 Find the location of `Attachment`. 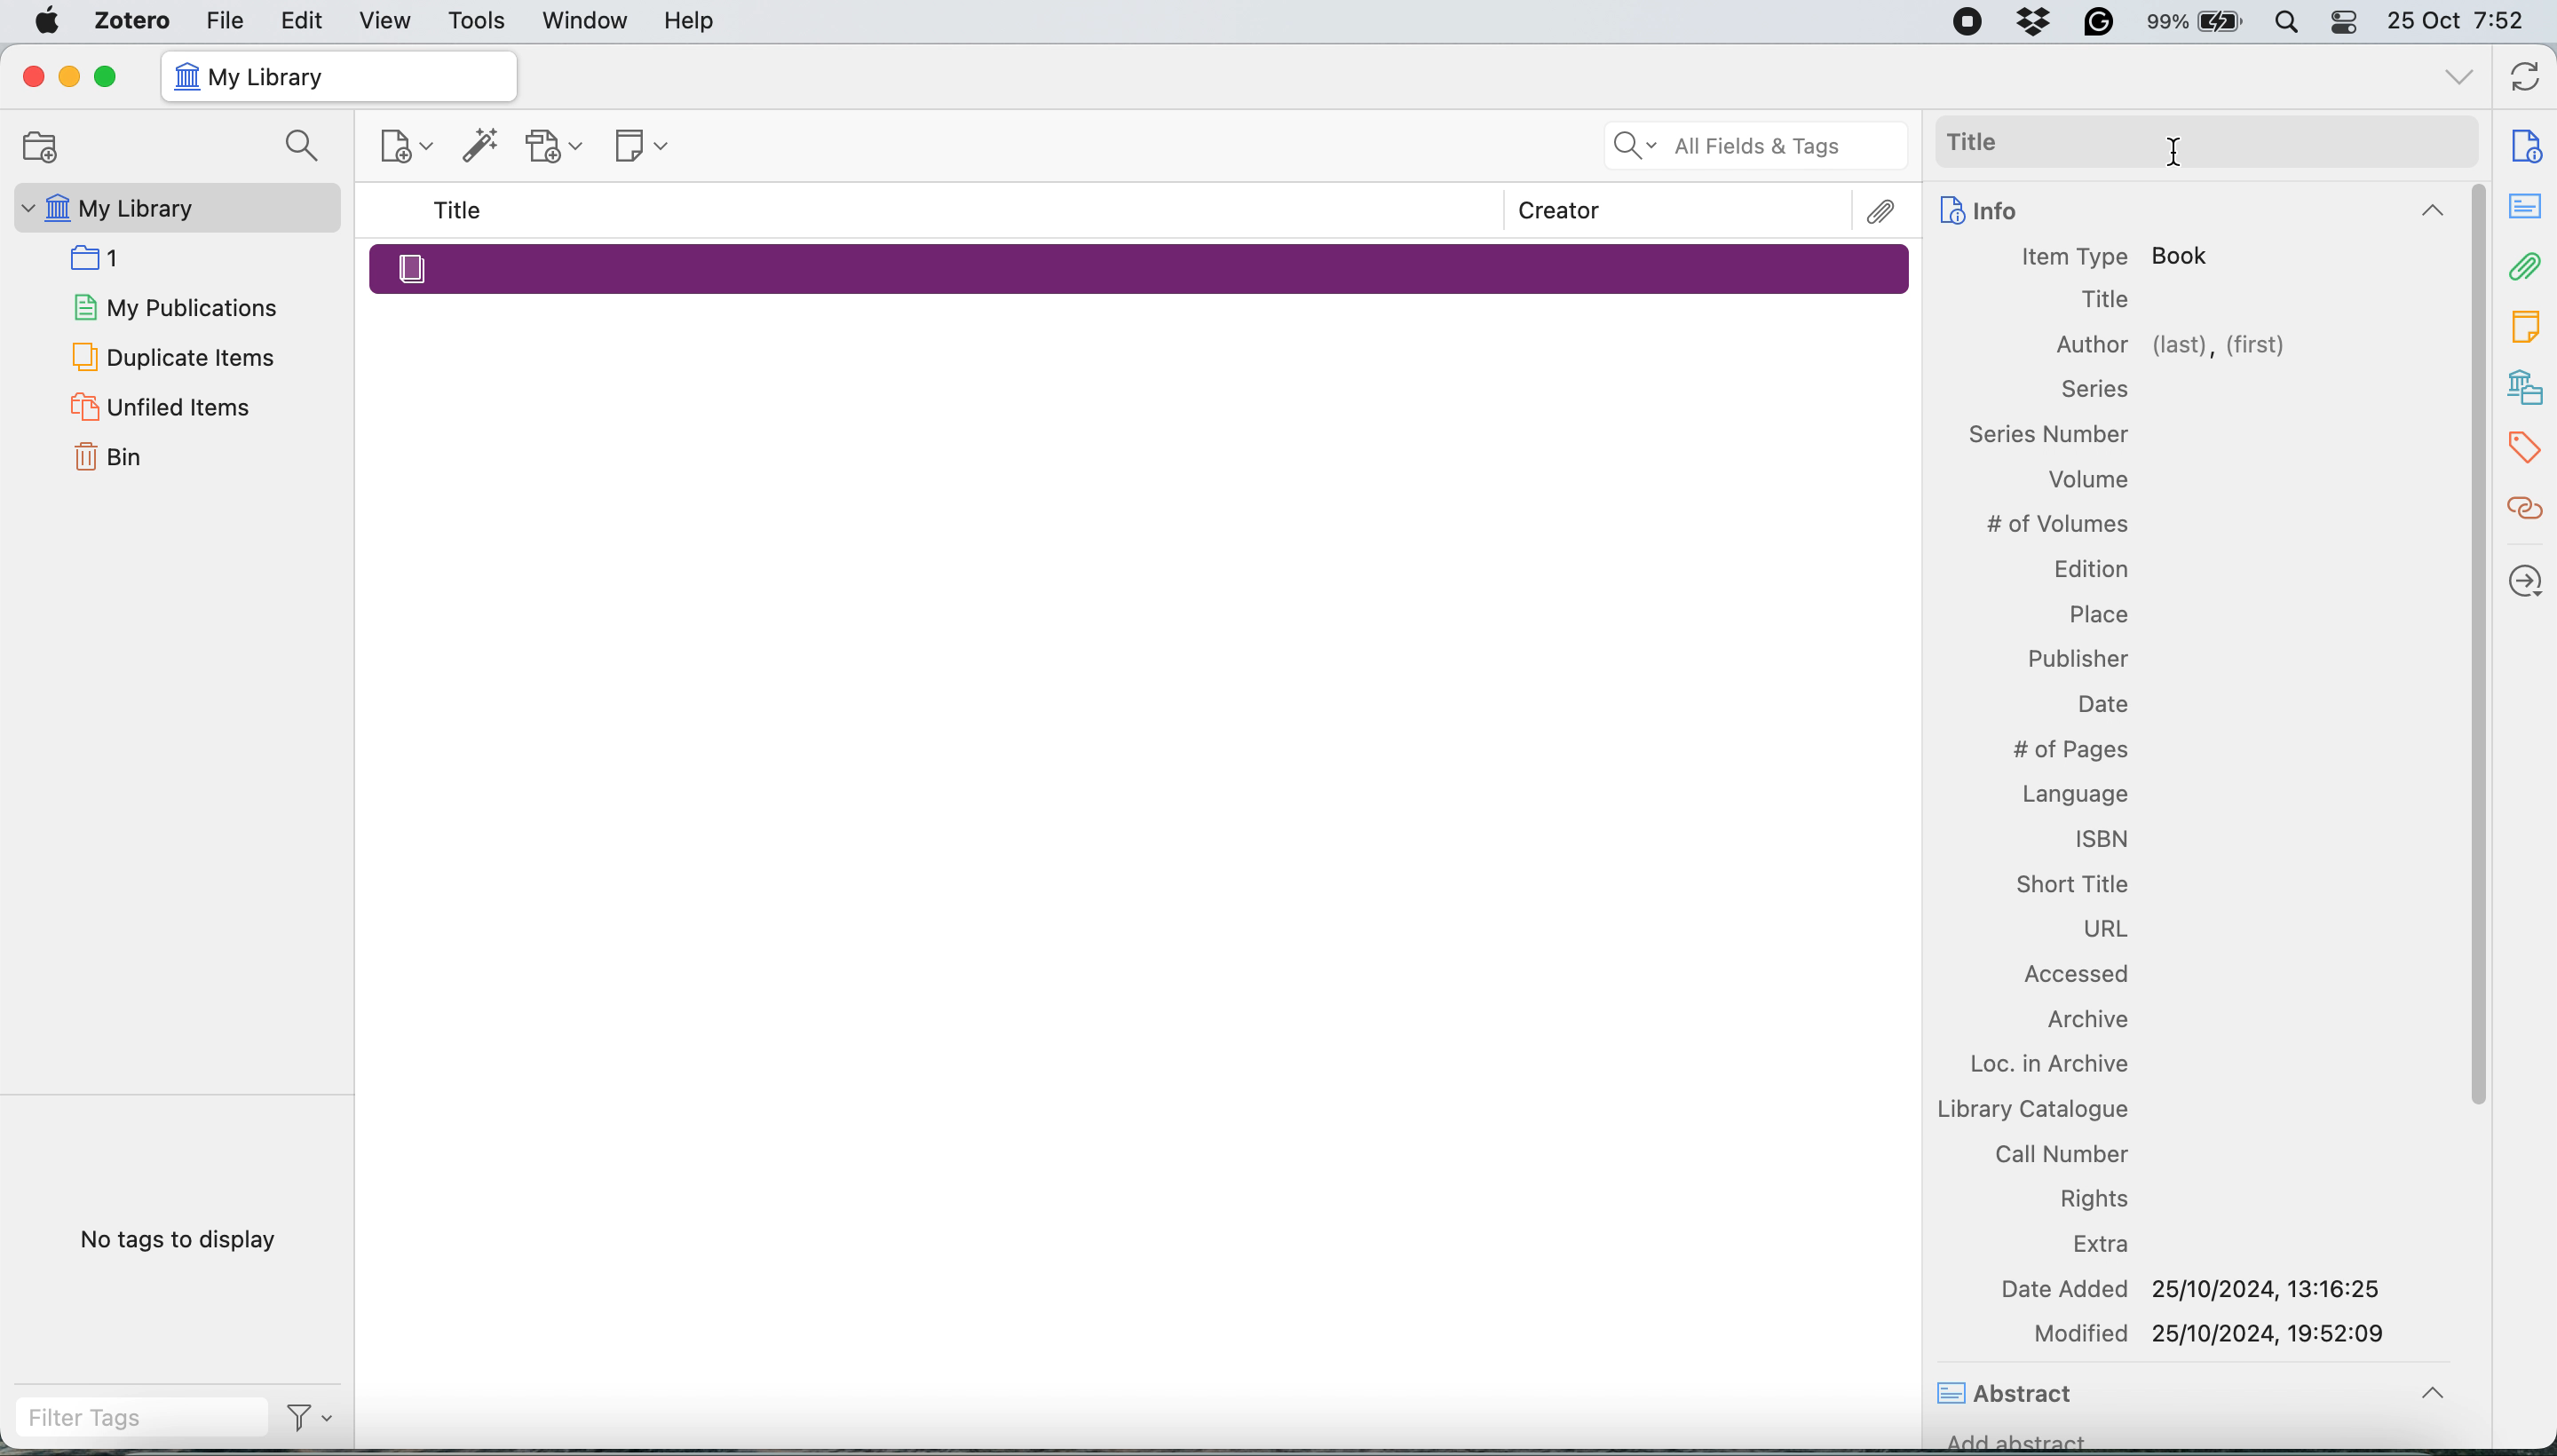

Attachment is located at coordinates (2527, 265).